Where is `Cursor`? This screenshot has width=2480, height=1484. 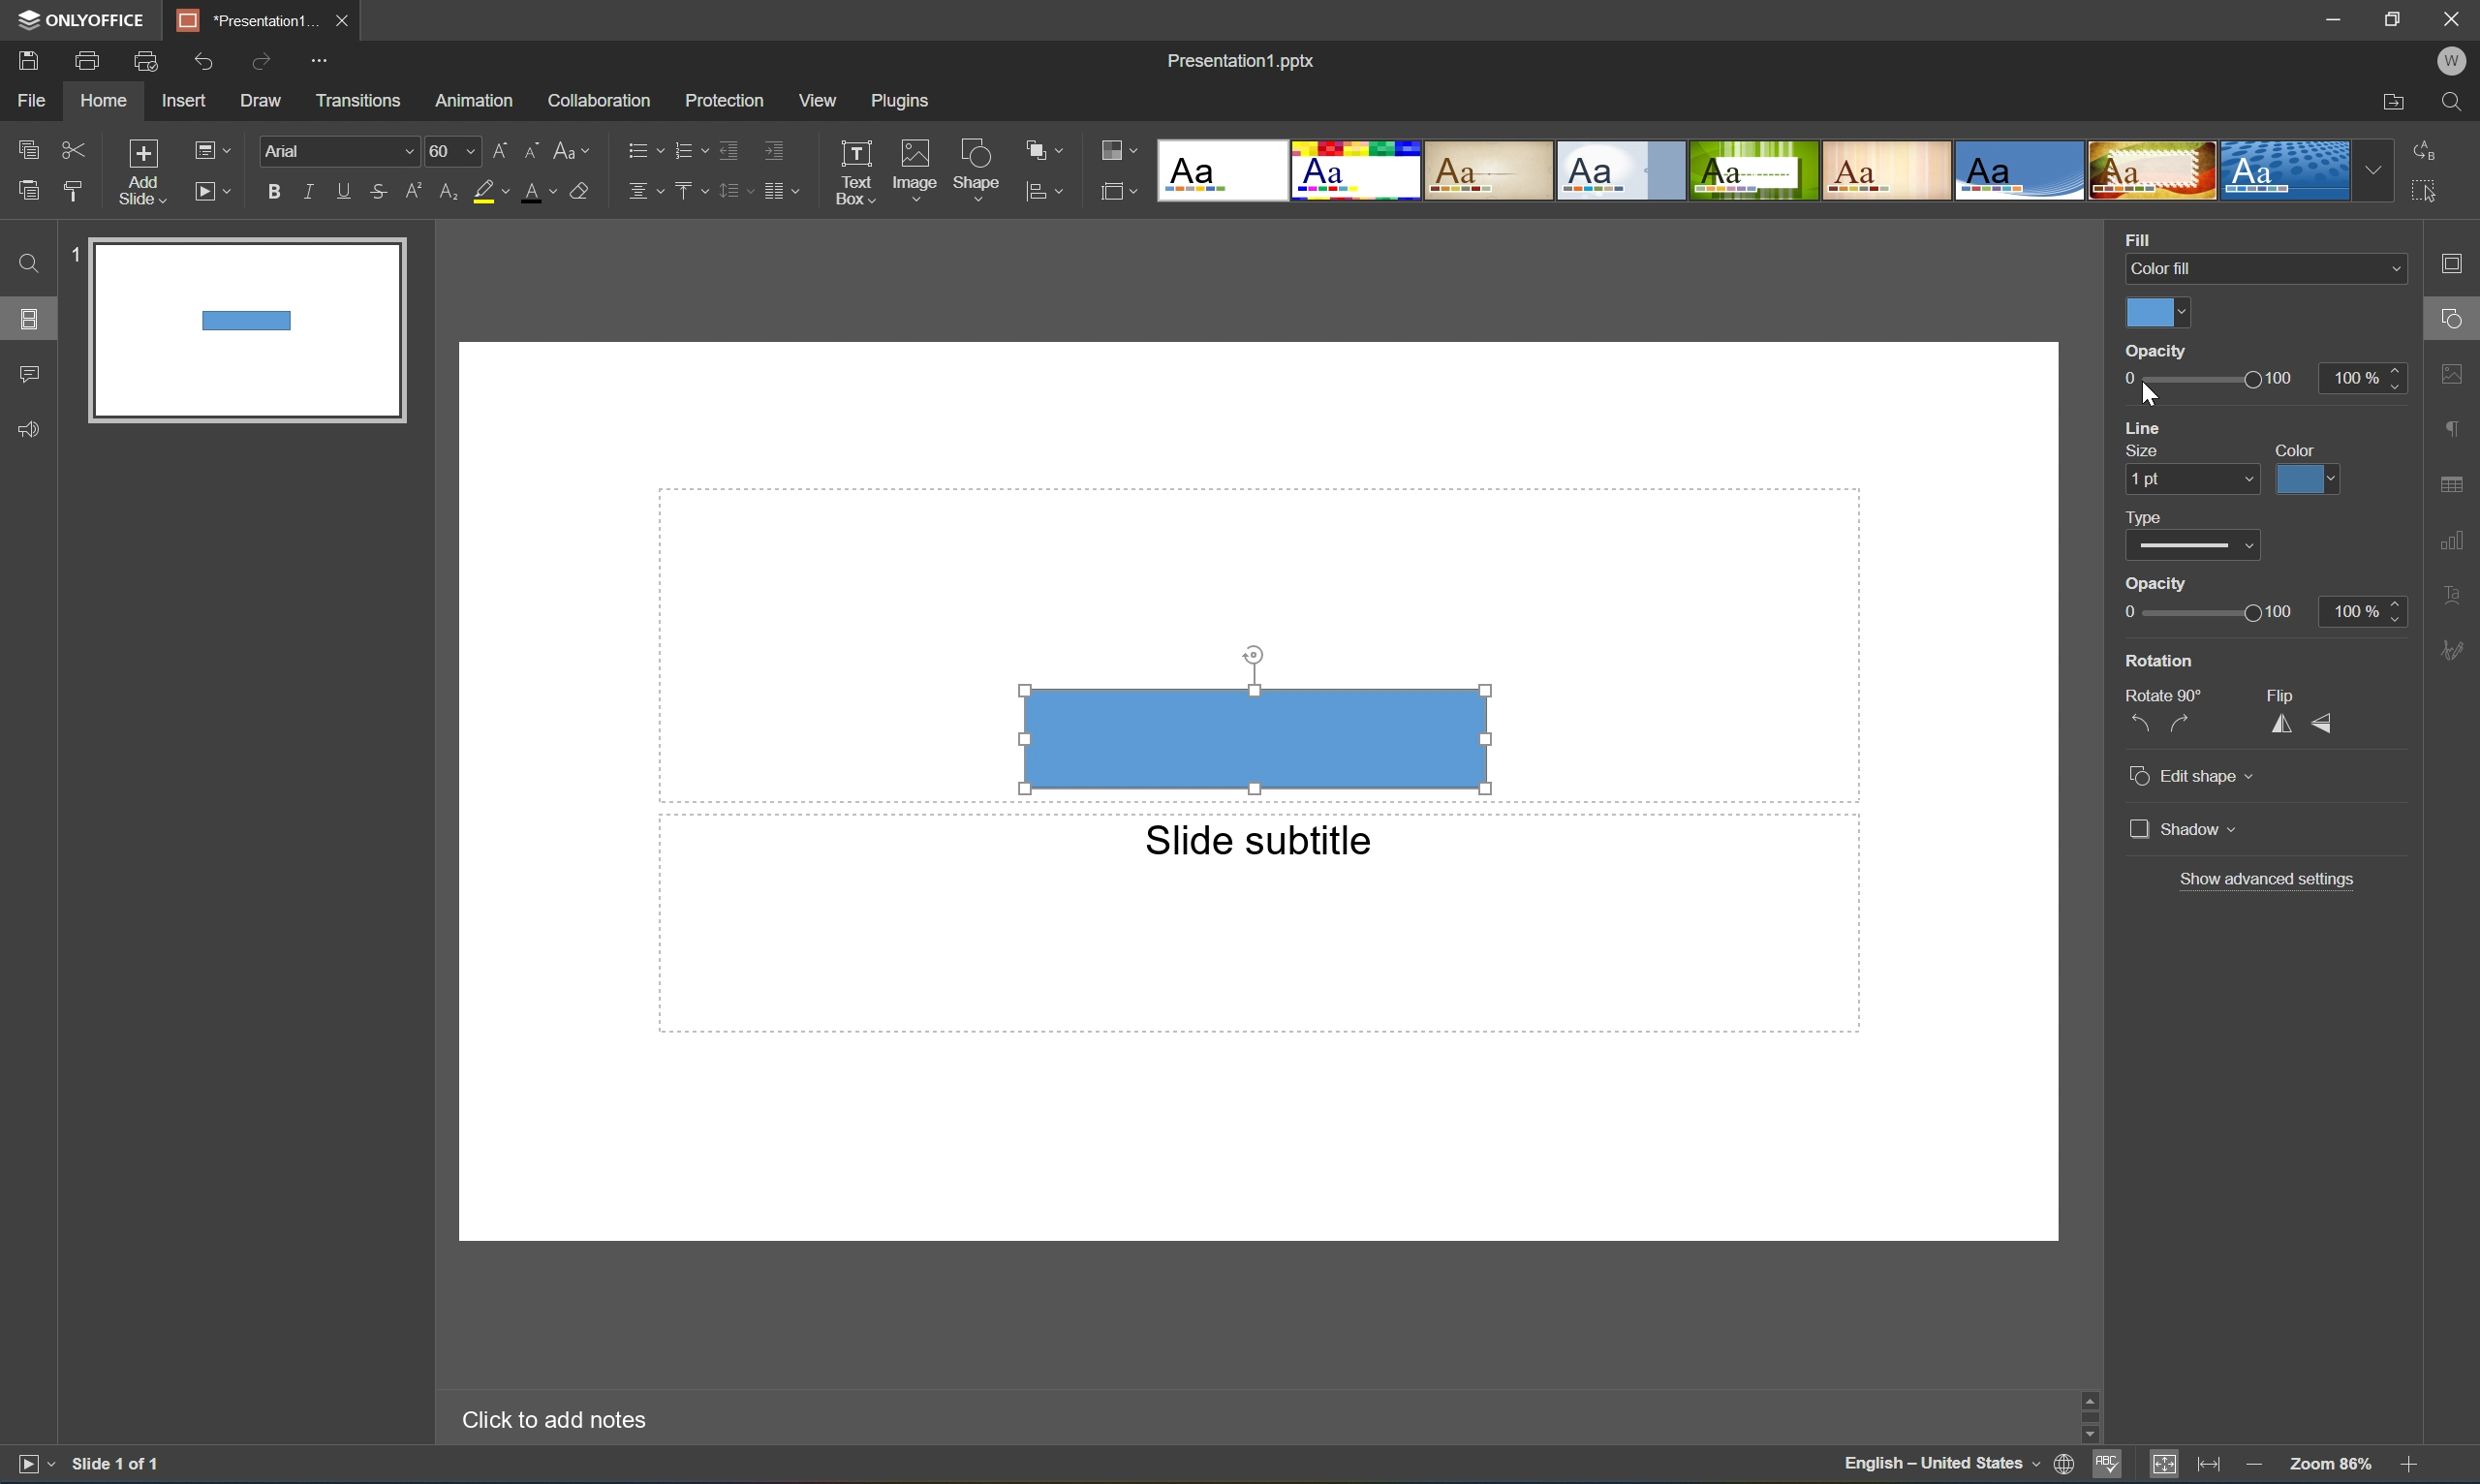 Cursor is located at coordinates (2150, 394).